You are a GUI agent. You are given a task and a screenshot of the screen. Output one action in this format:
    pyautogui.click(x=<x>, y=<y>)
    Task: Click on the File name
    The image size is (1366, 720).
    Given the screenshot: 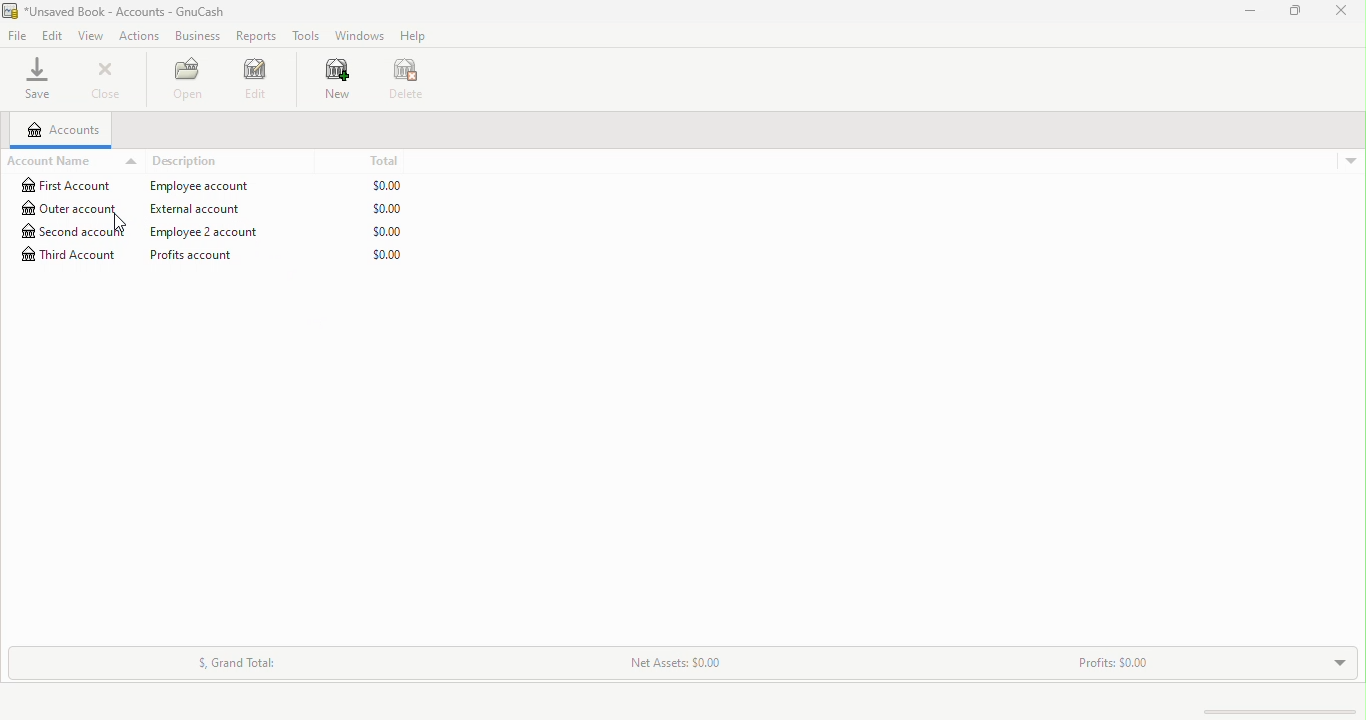 What is the action you would take?
    pyautogui.click(x=116, y=11)
    